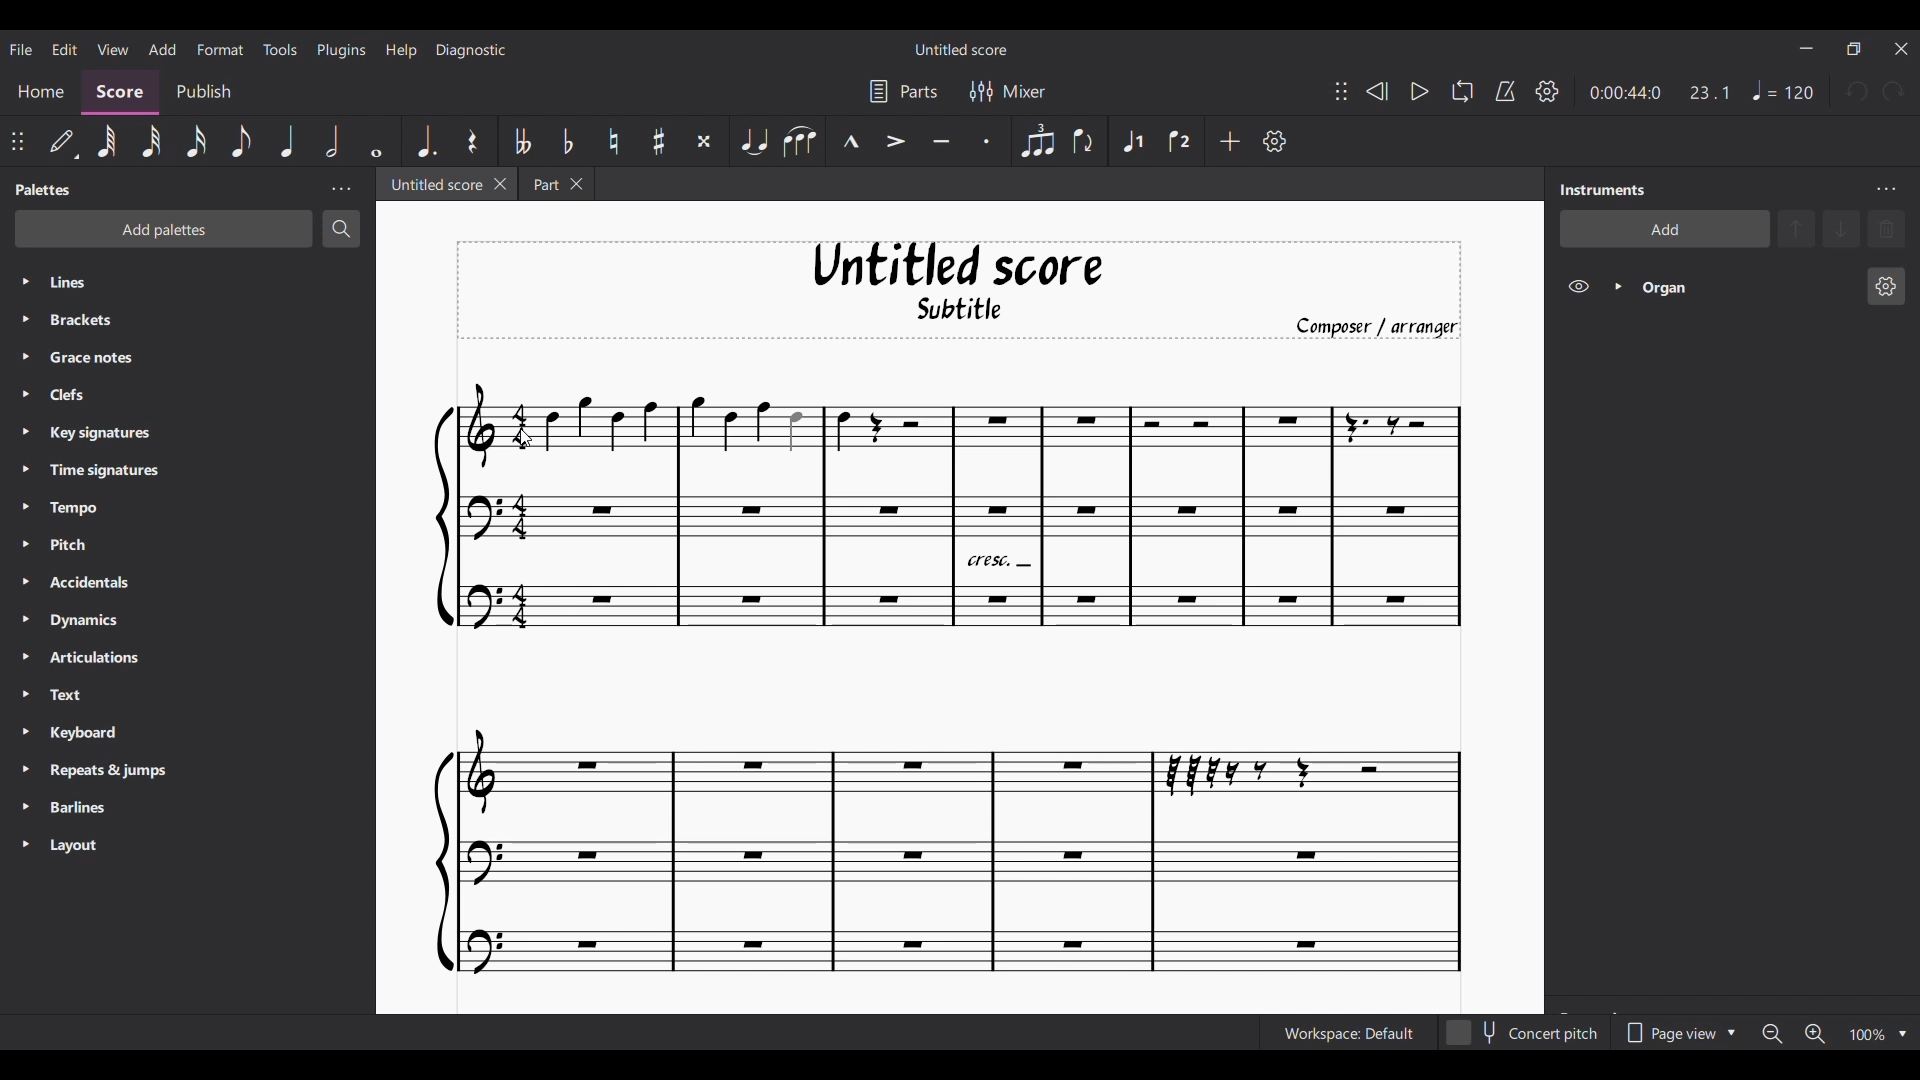 The image size is (1920, 1080). I want to click on Tenuto, so click(940, 141).